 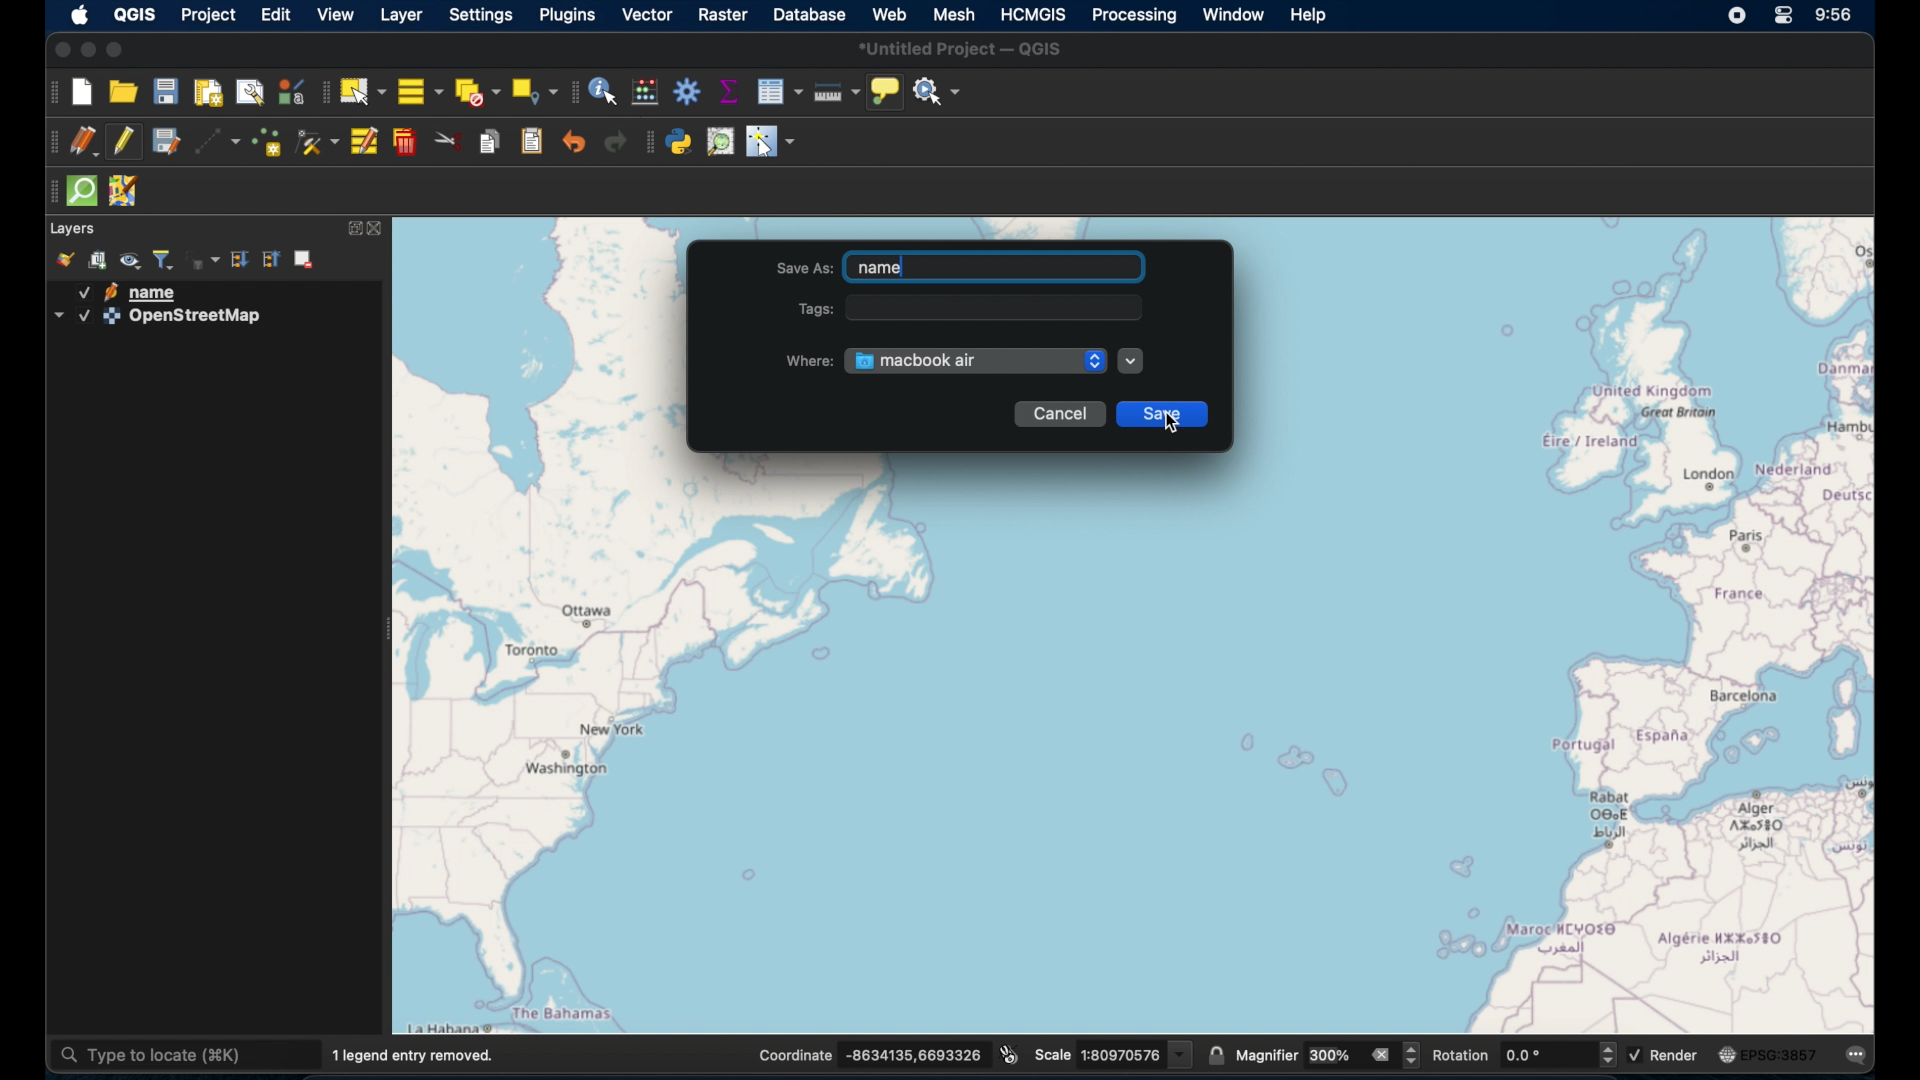 I want to click on filter layer by expression, so click(x=206, y=259).